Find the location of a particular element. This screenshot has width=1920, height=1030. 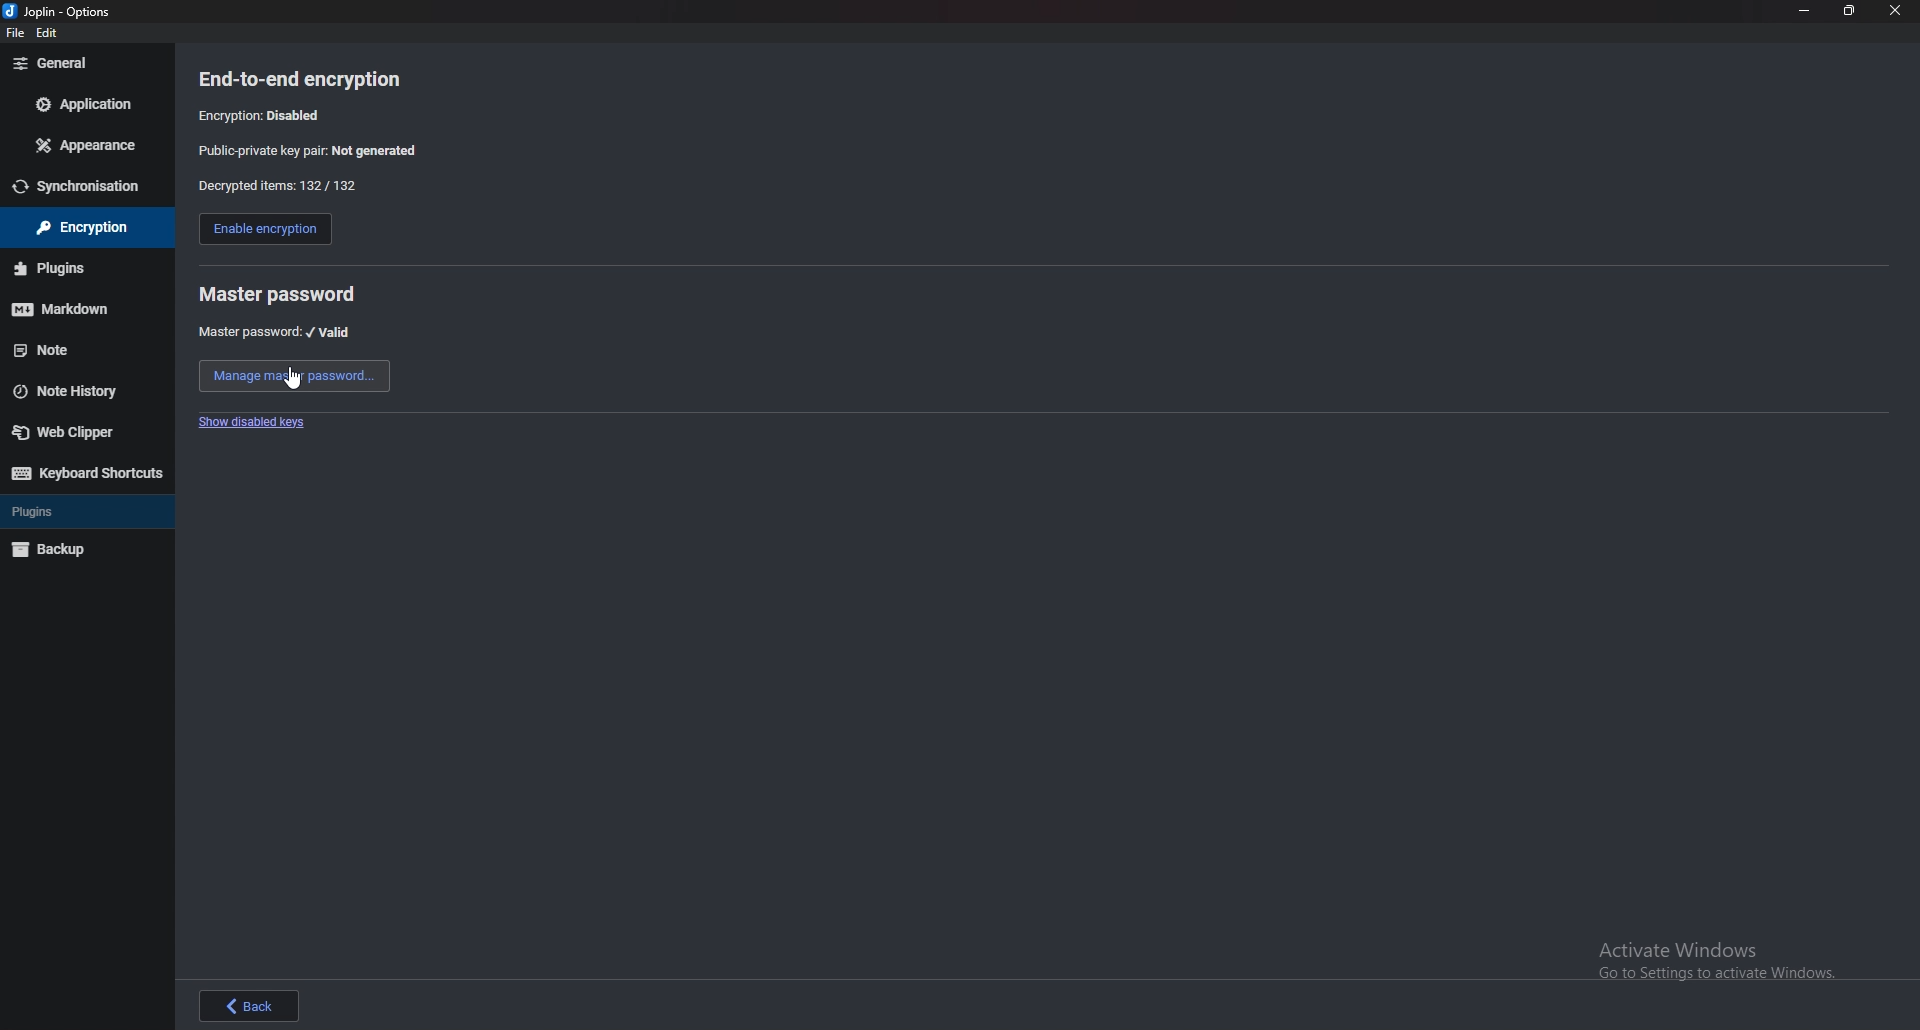

appearance is located at coordinates (83, 146).